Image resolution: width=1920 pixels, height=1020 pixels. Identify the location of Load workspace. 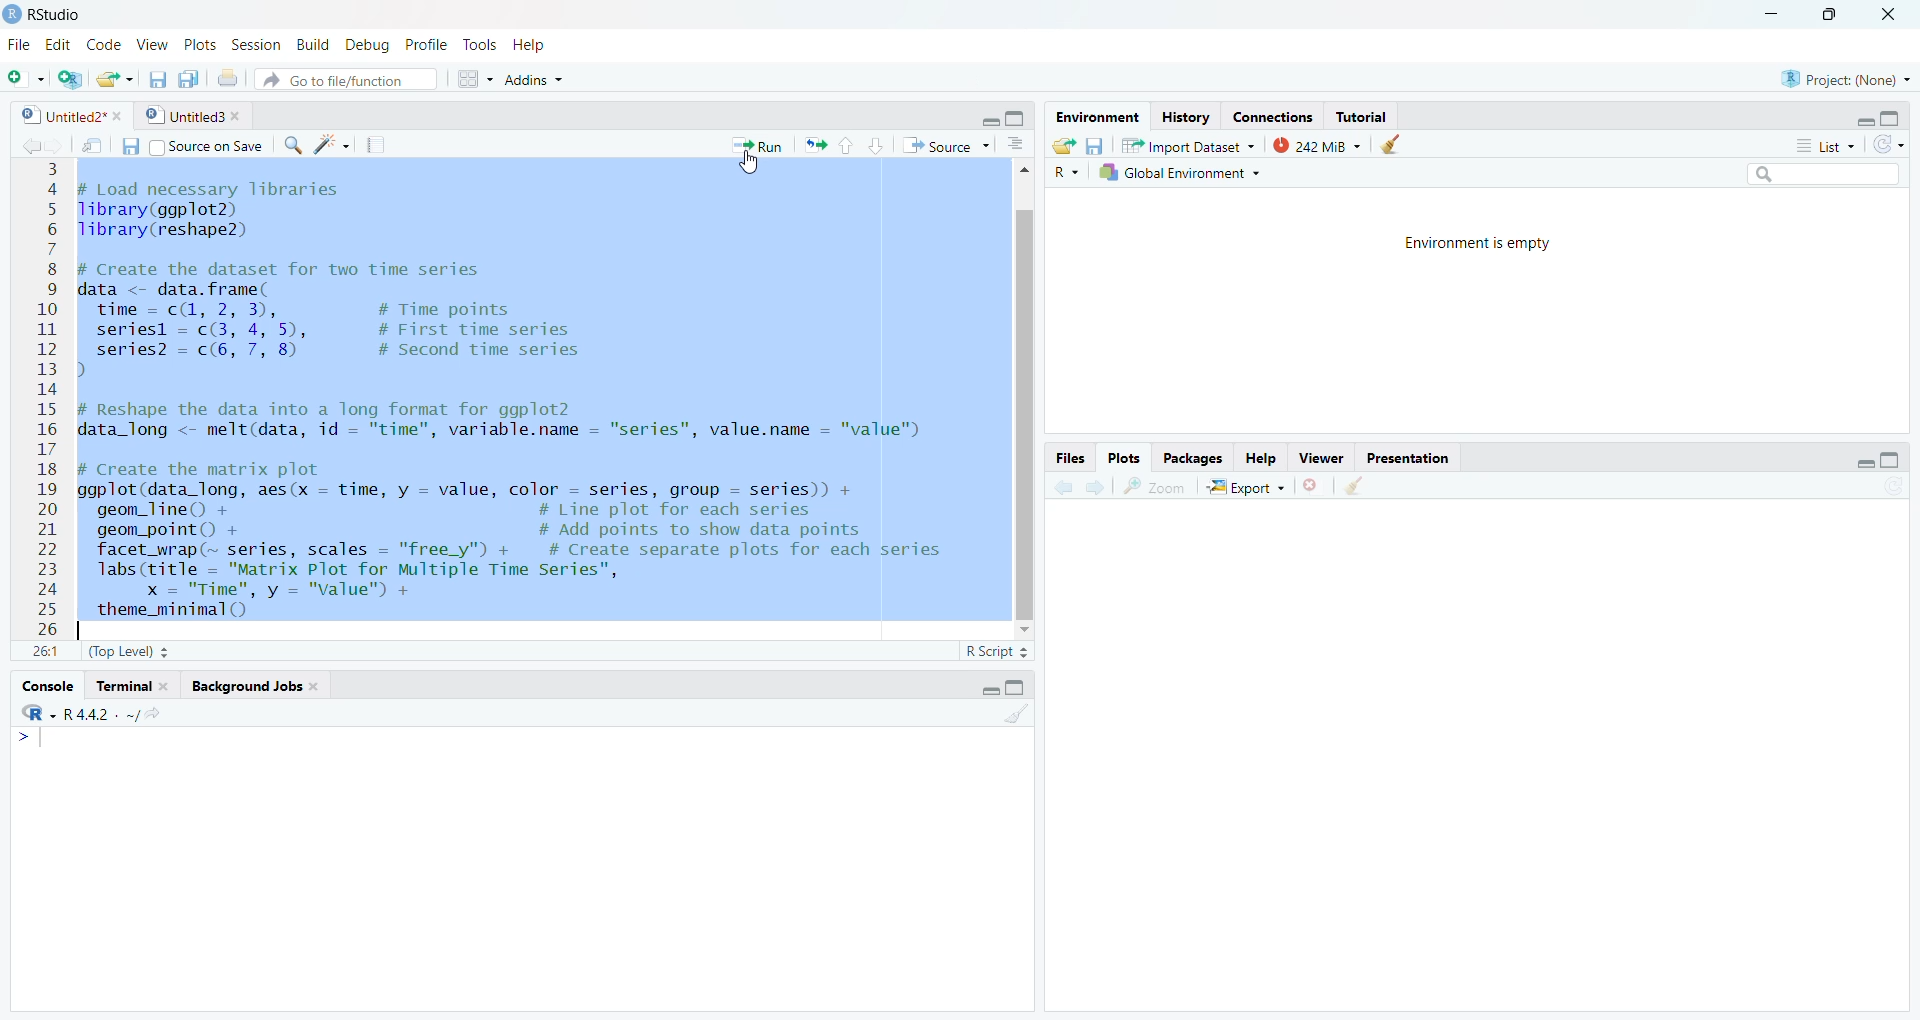
(1064, 144).